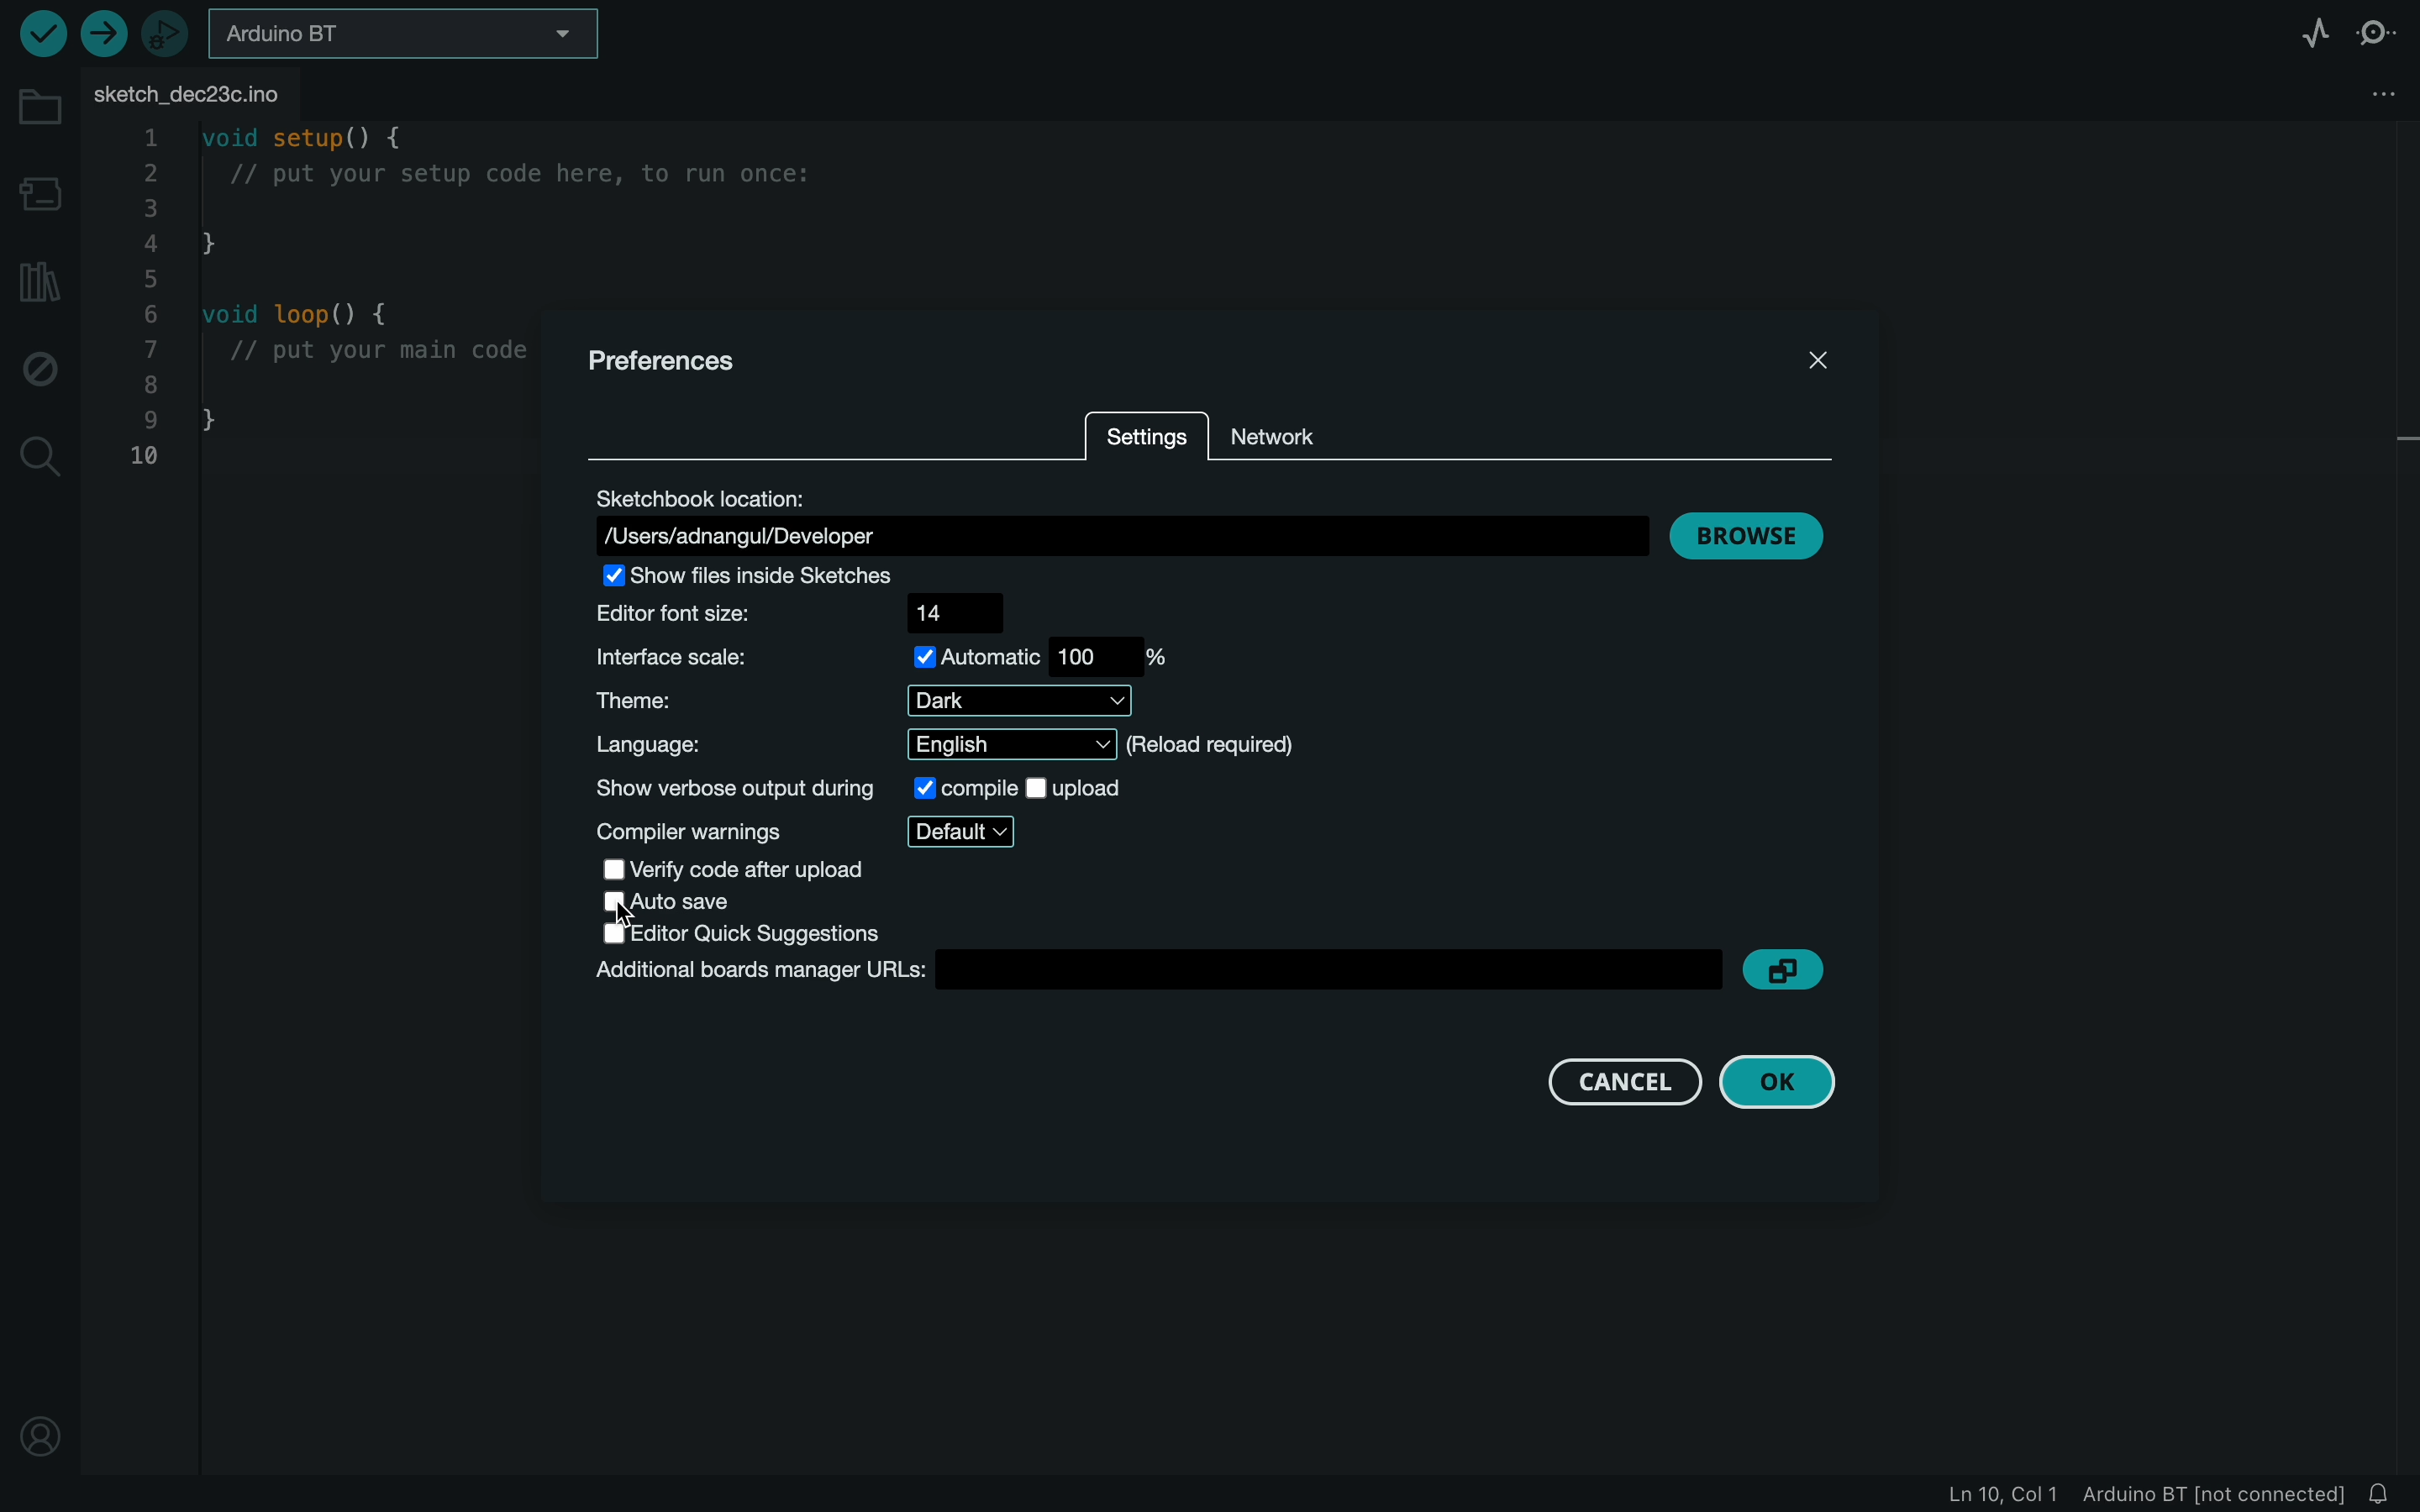 The image size is (2420, 1512). I want to click on serial plotter, so click(2306, 32).